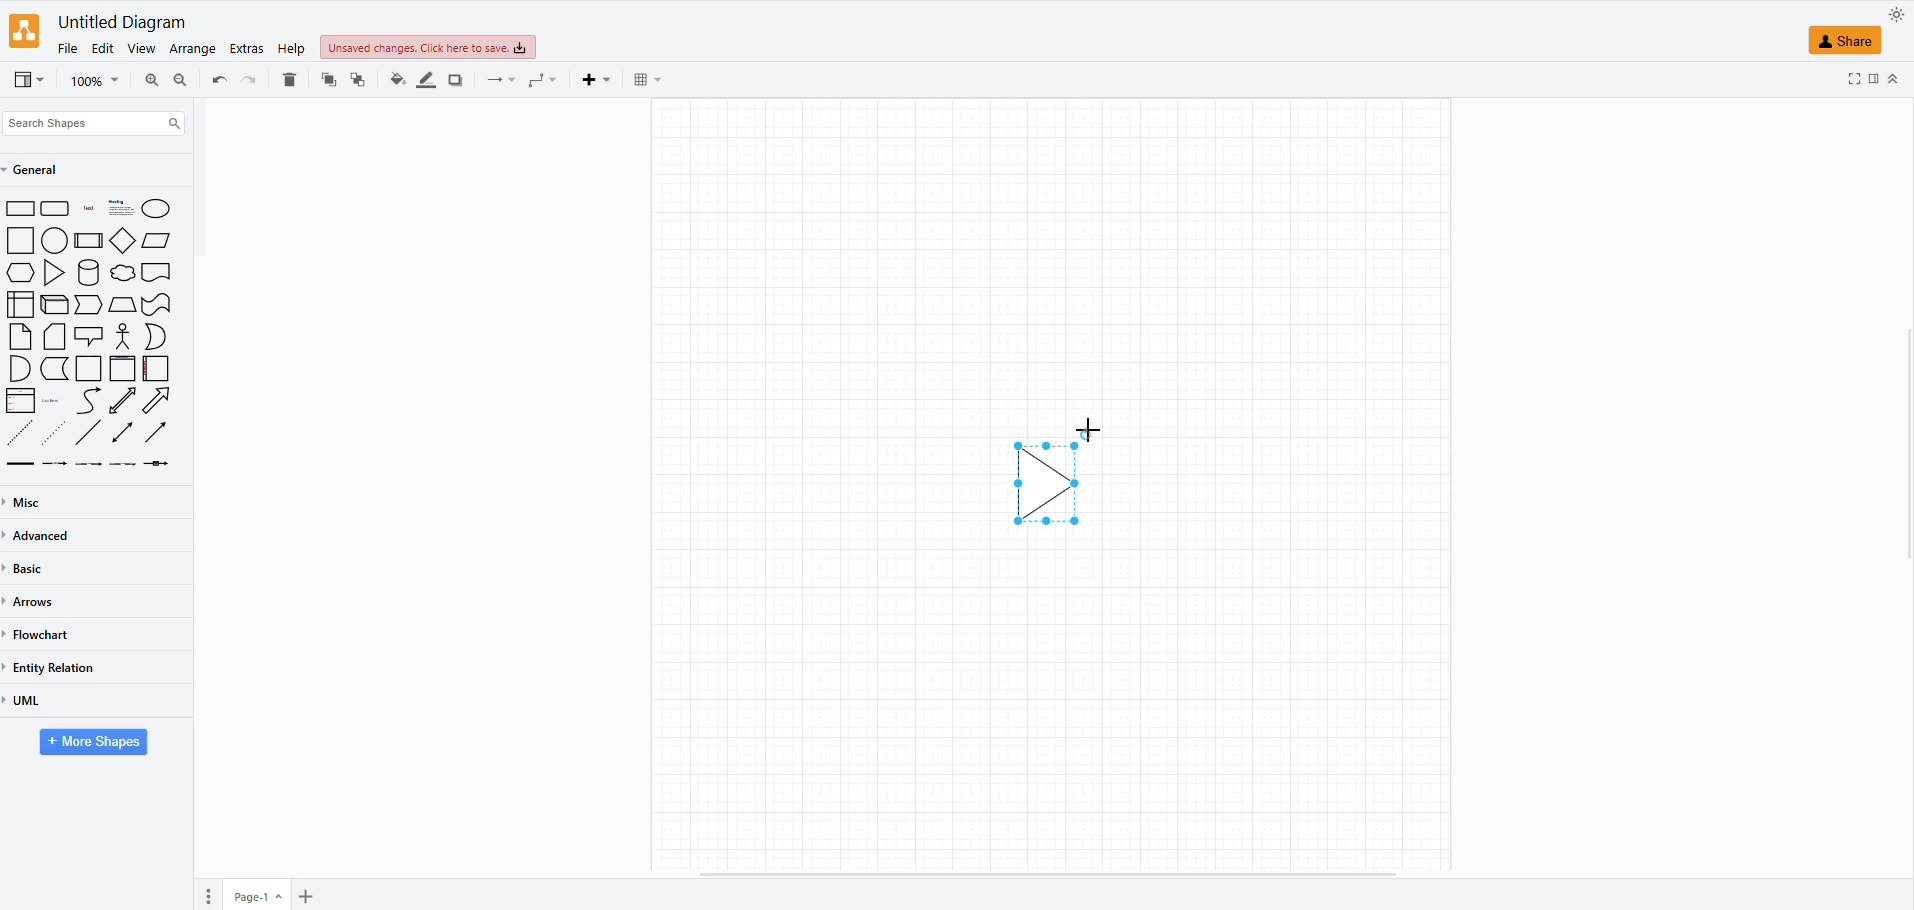 Image resolution: width=1914 pixels, height=910 pixels. What do you see at coordinates (85, 84) in the screenshot?
I see `magnifier` at bounding box center [85, 84].